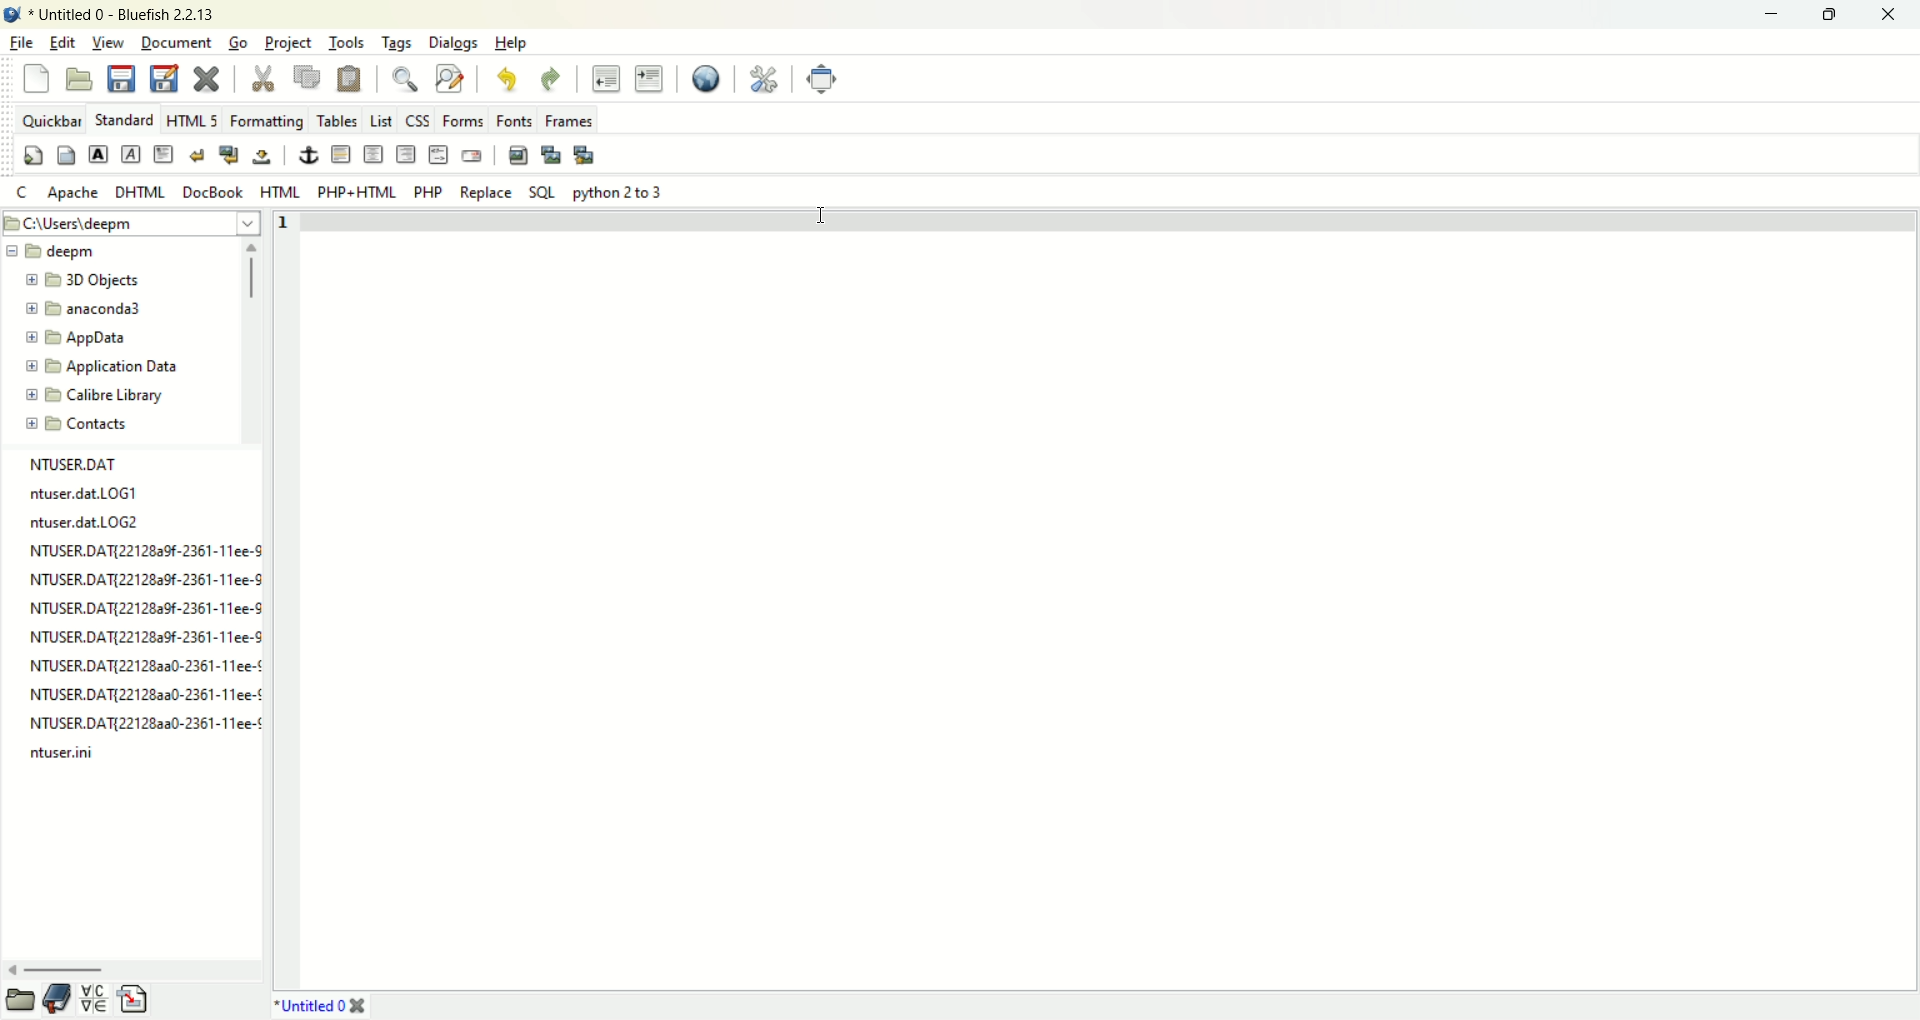 This screenshot has width=1920, height=1020. I want to click on help, so click(509, 43).